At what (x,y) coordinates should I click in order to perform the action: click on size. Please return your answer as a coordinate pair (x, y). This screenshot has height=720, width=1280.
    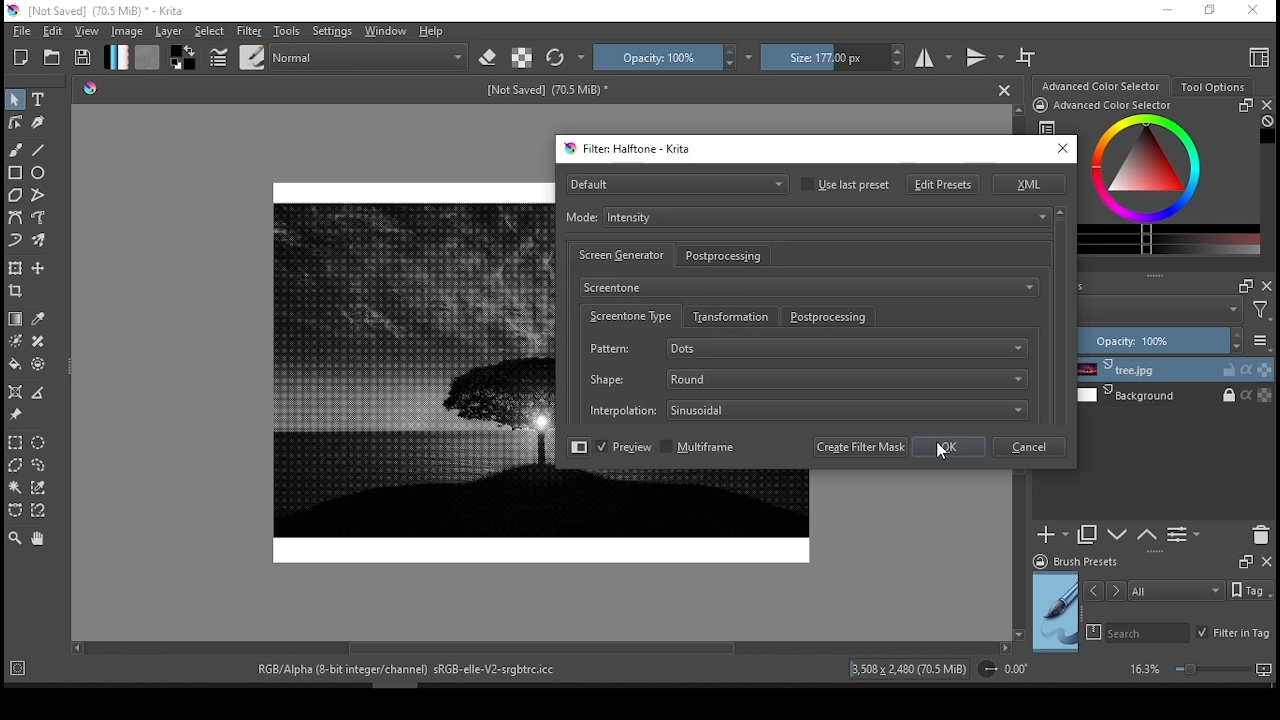
    Looking at the image, I should click on (548, 89).